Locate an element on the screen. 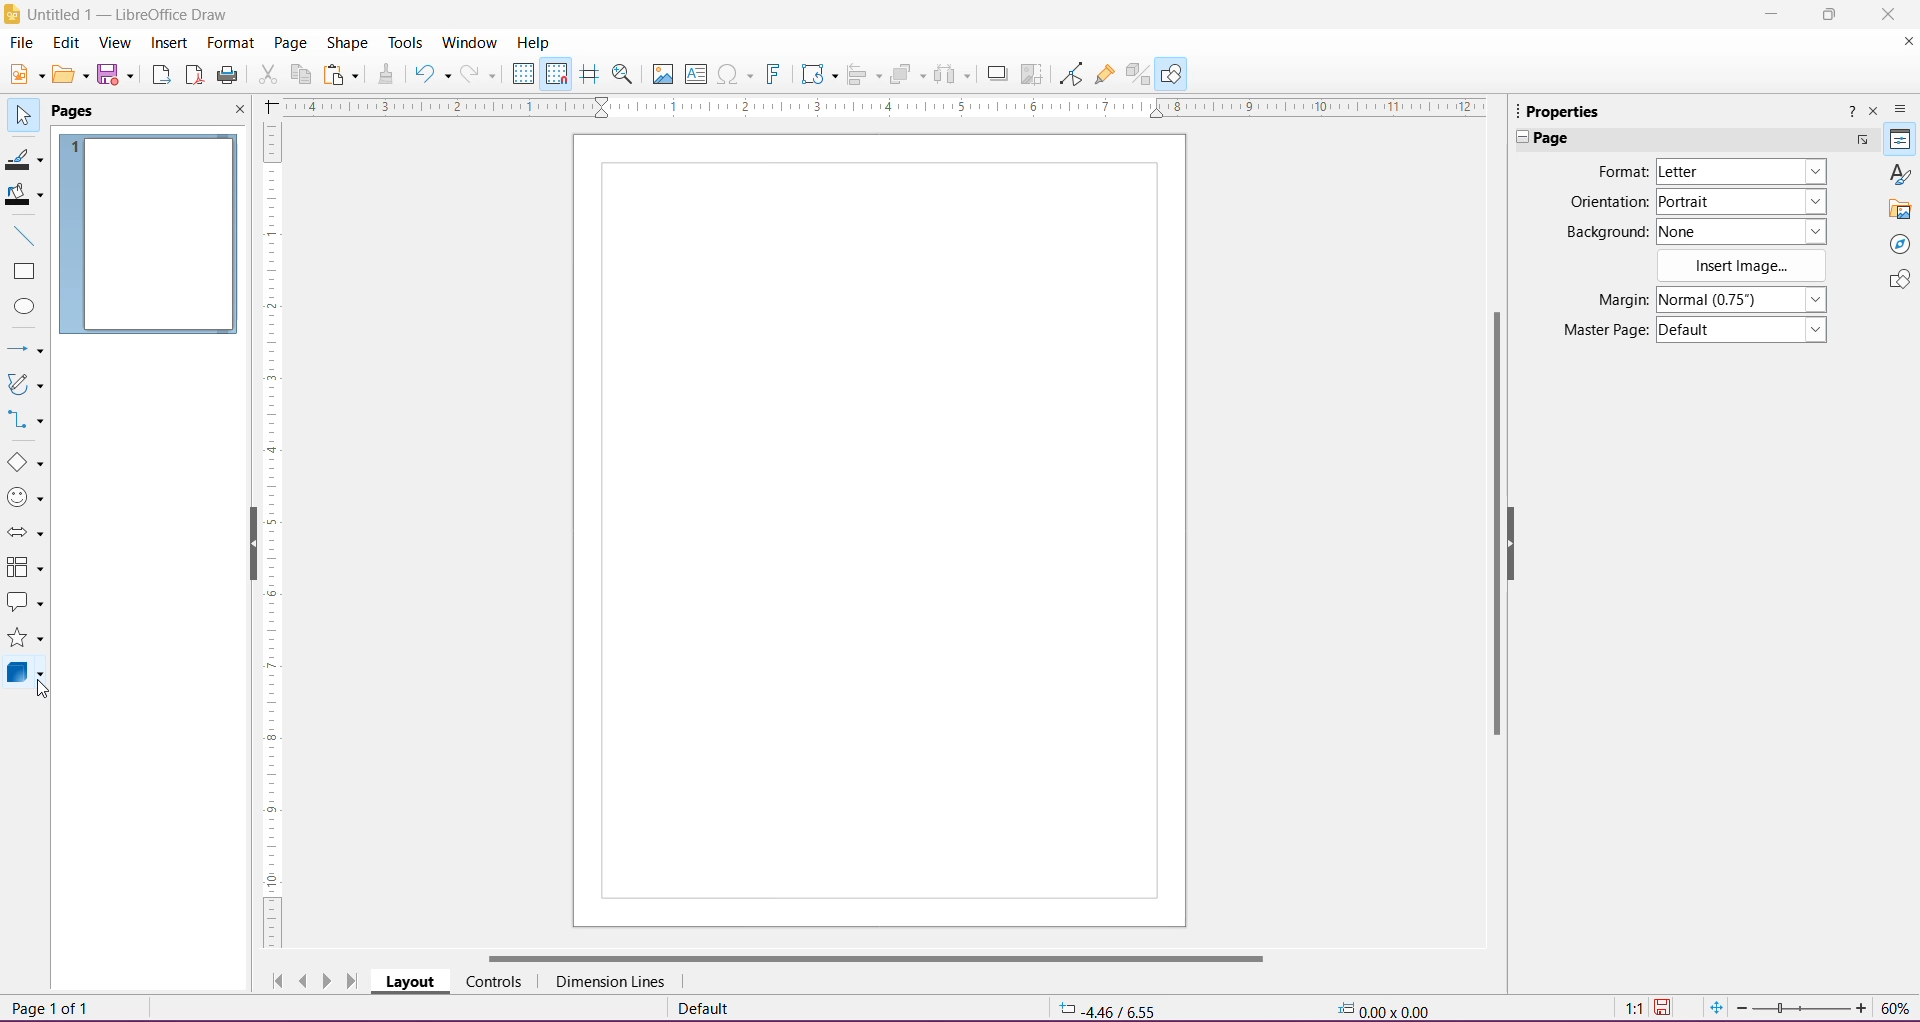 The image size is (1920, 1022). Zoom and Pan is located at coordinates (625, 77).